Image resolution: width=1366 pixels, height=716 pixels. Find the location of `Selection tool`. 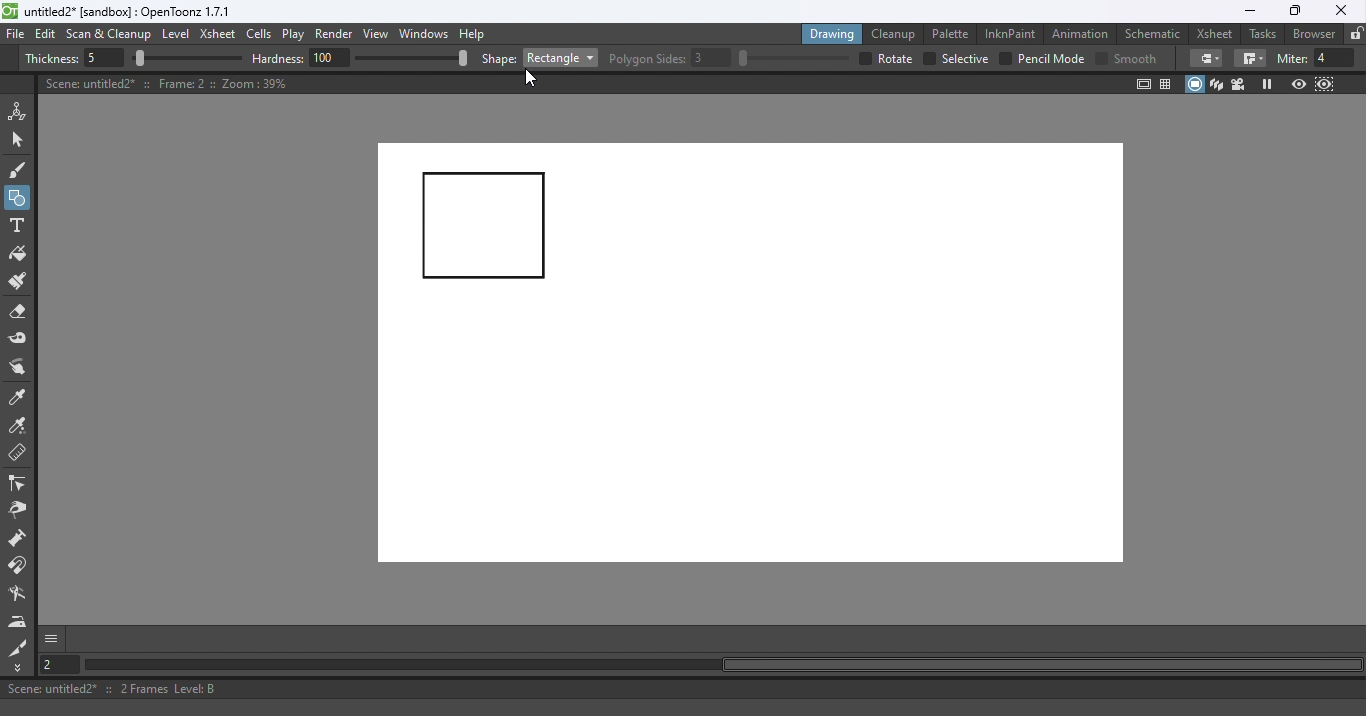

Selection tool is located at coordinates (21, 139).